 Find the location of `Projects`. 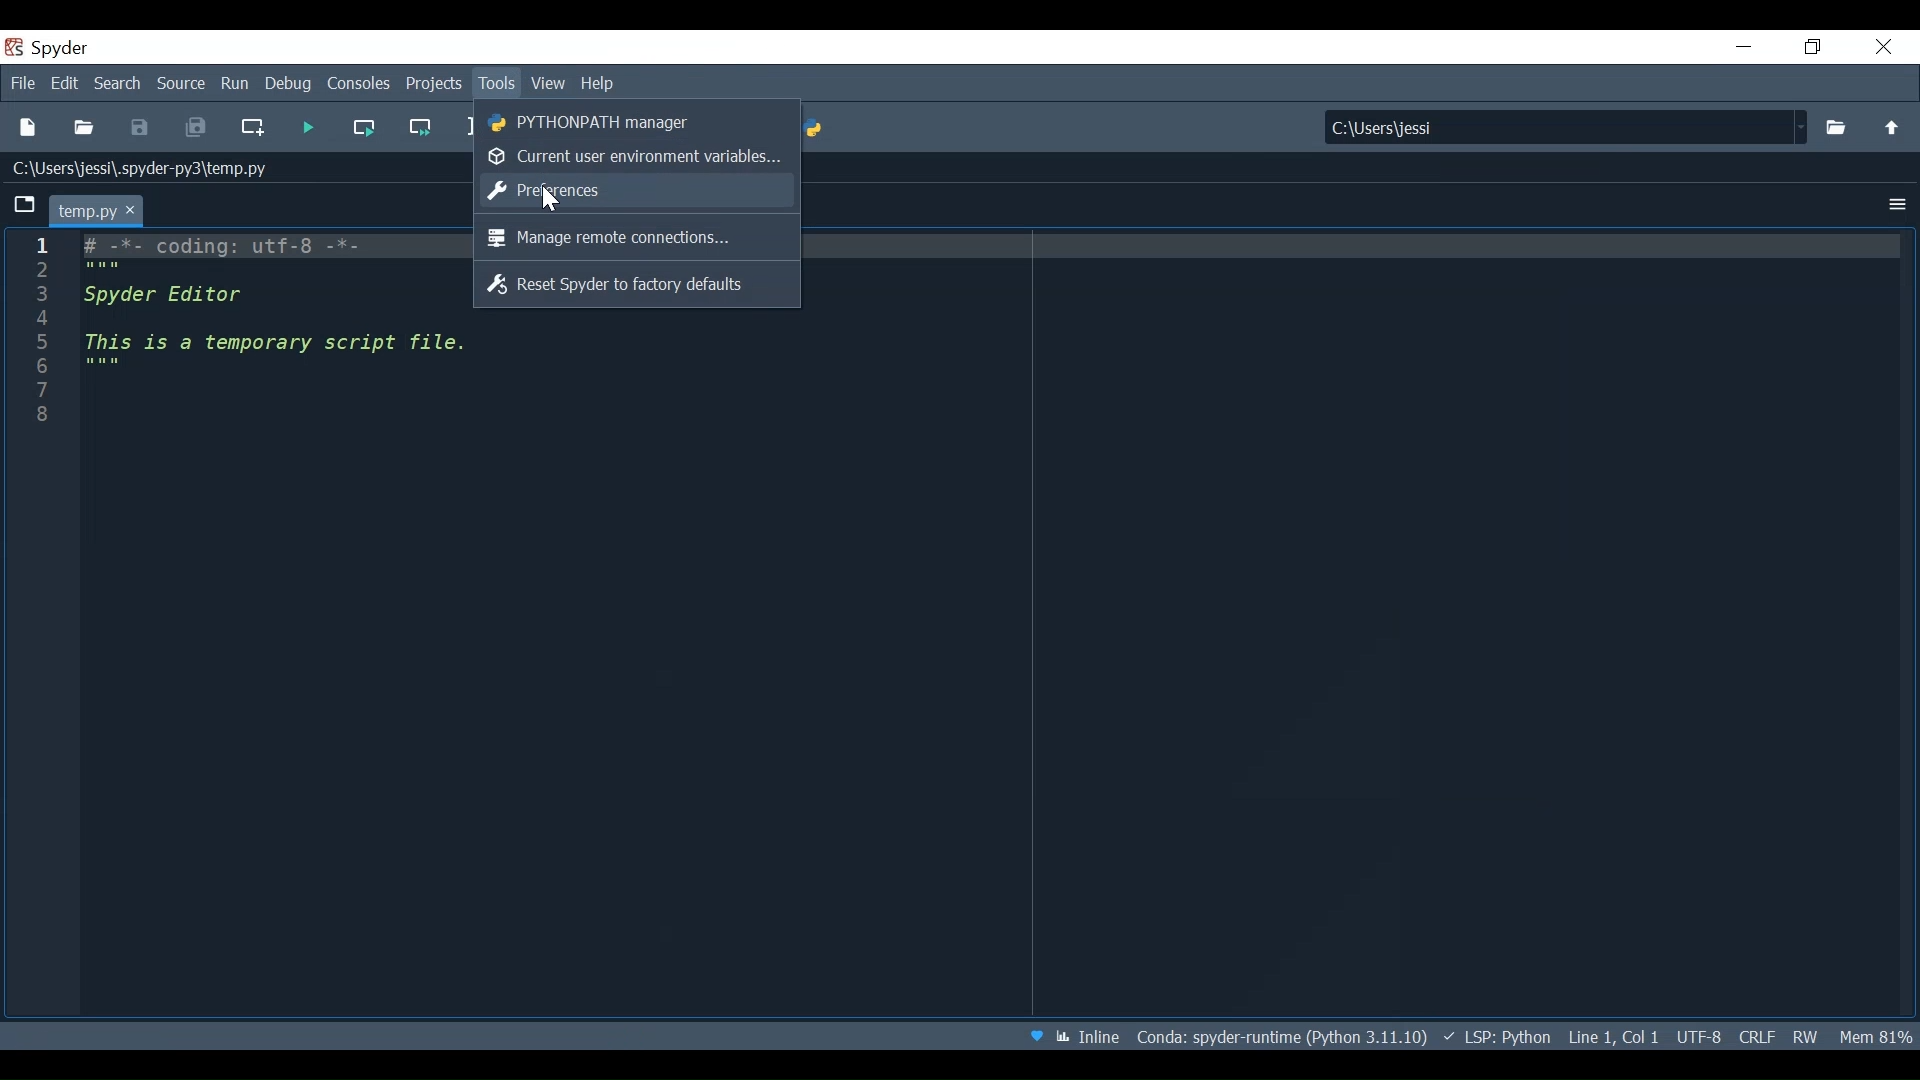

Projects is located at coordinates (433, 85).